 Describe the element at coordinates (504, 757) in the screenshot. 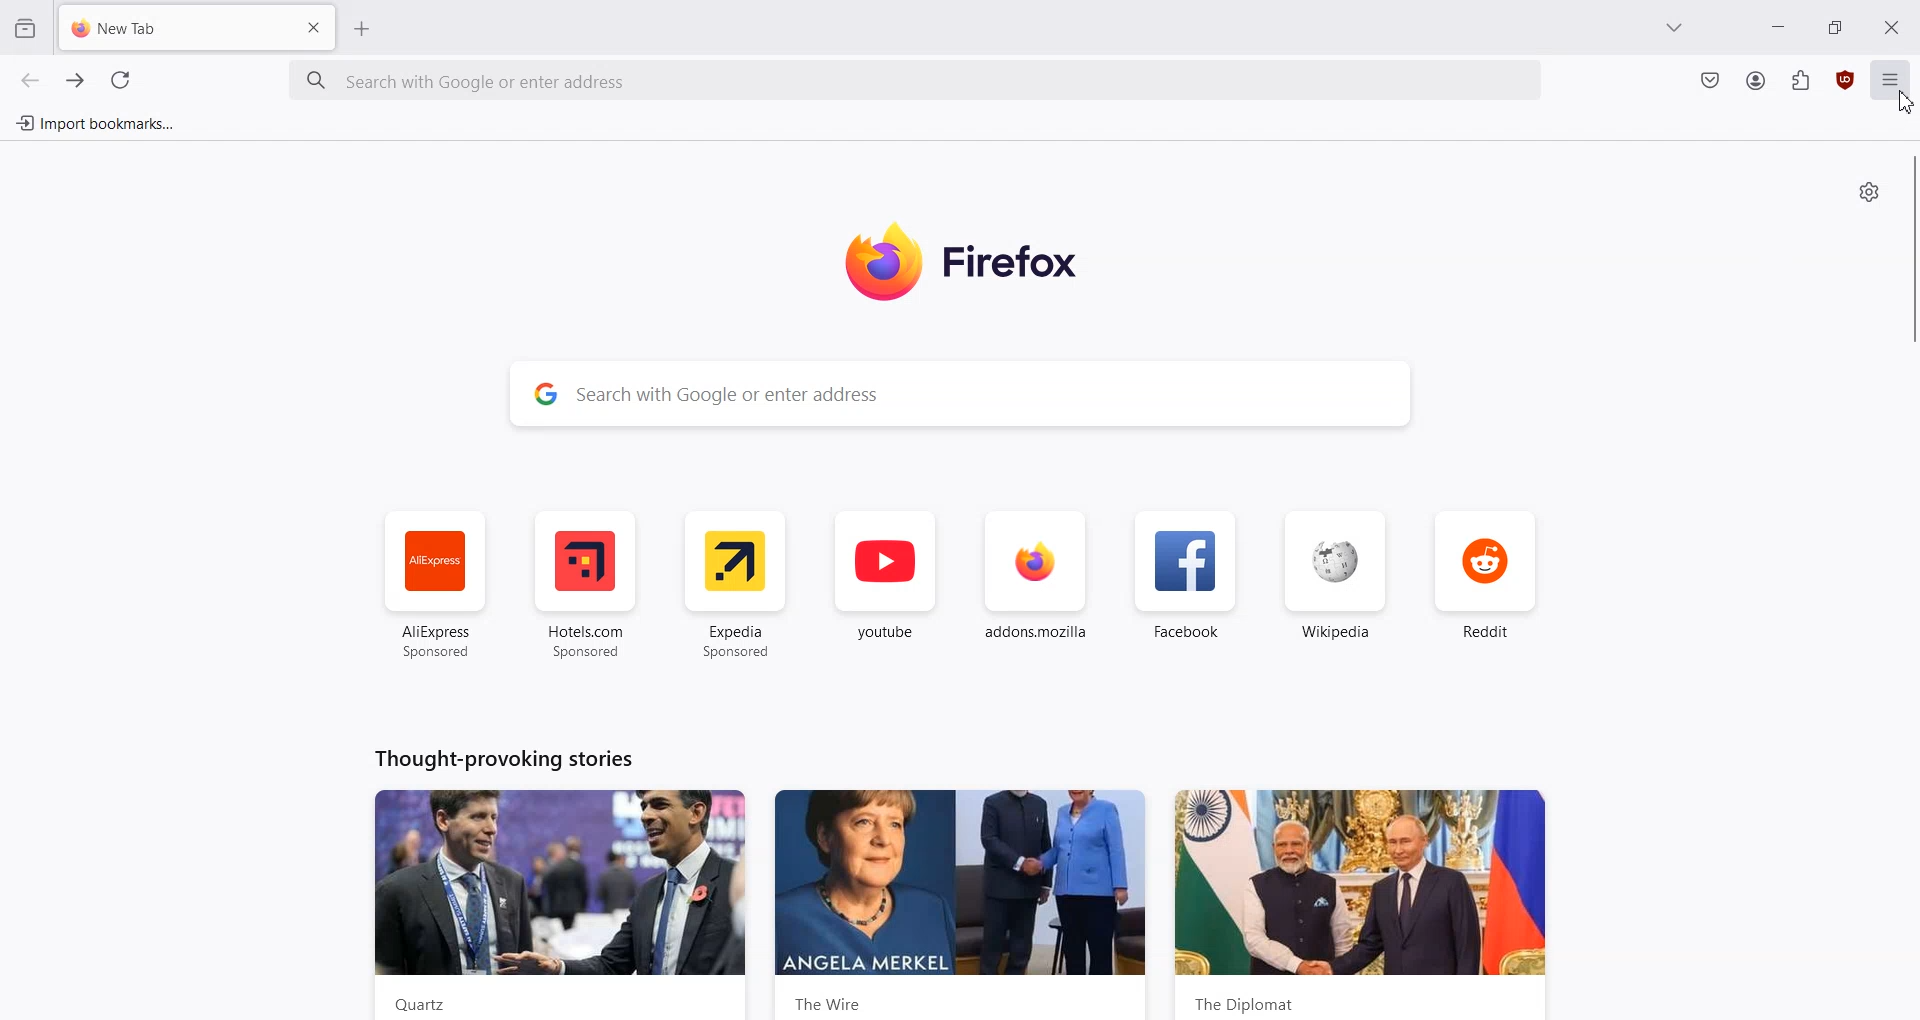

I see `Text` at that location.